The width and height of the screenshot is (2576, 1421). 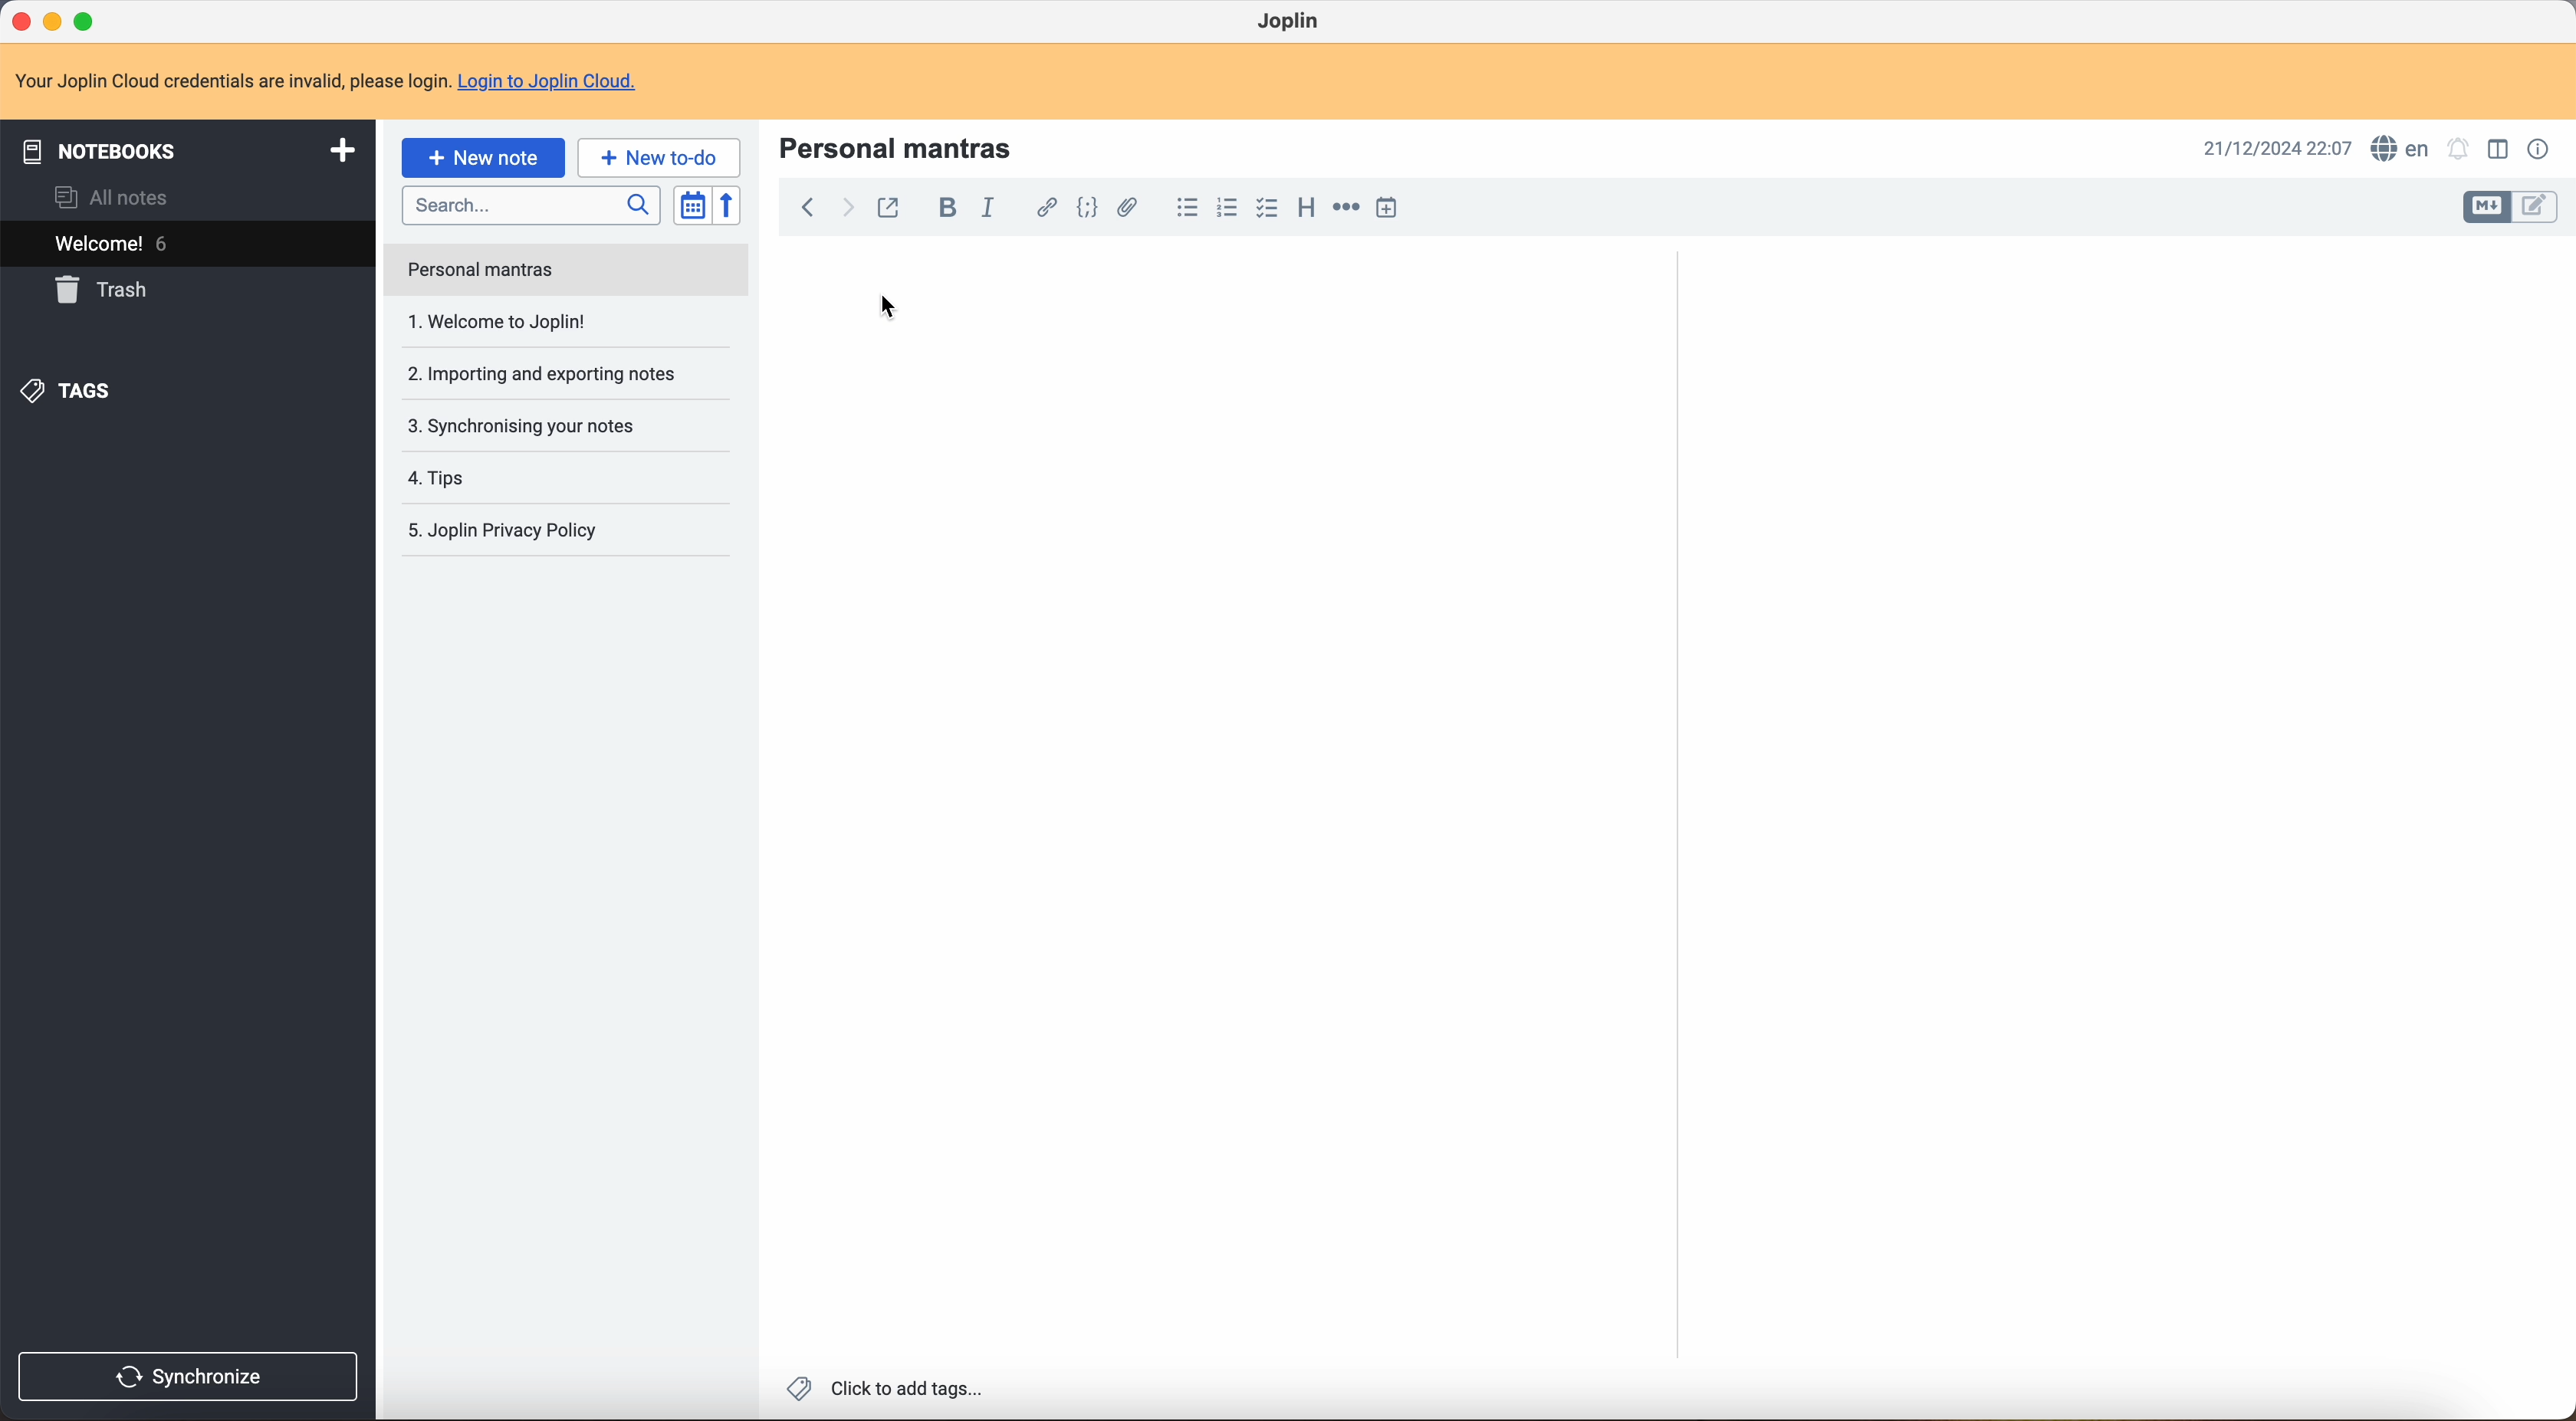 What do you see at coordinates (2402, 147) in the screenshot?
I see `spell checker` at bounding box center [2402, 147].